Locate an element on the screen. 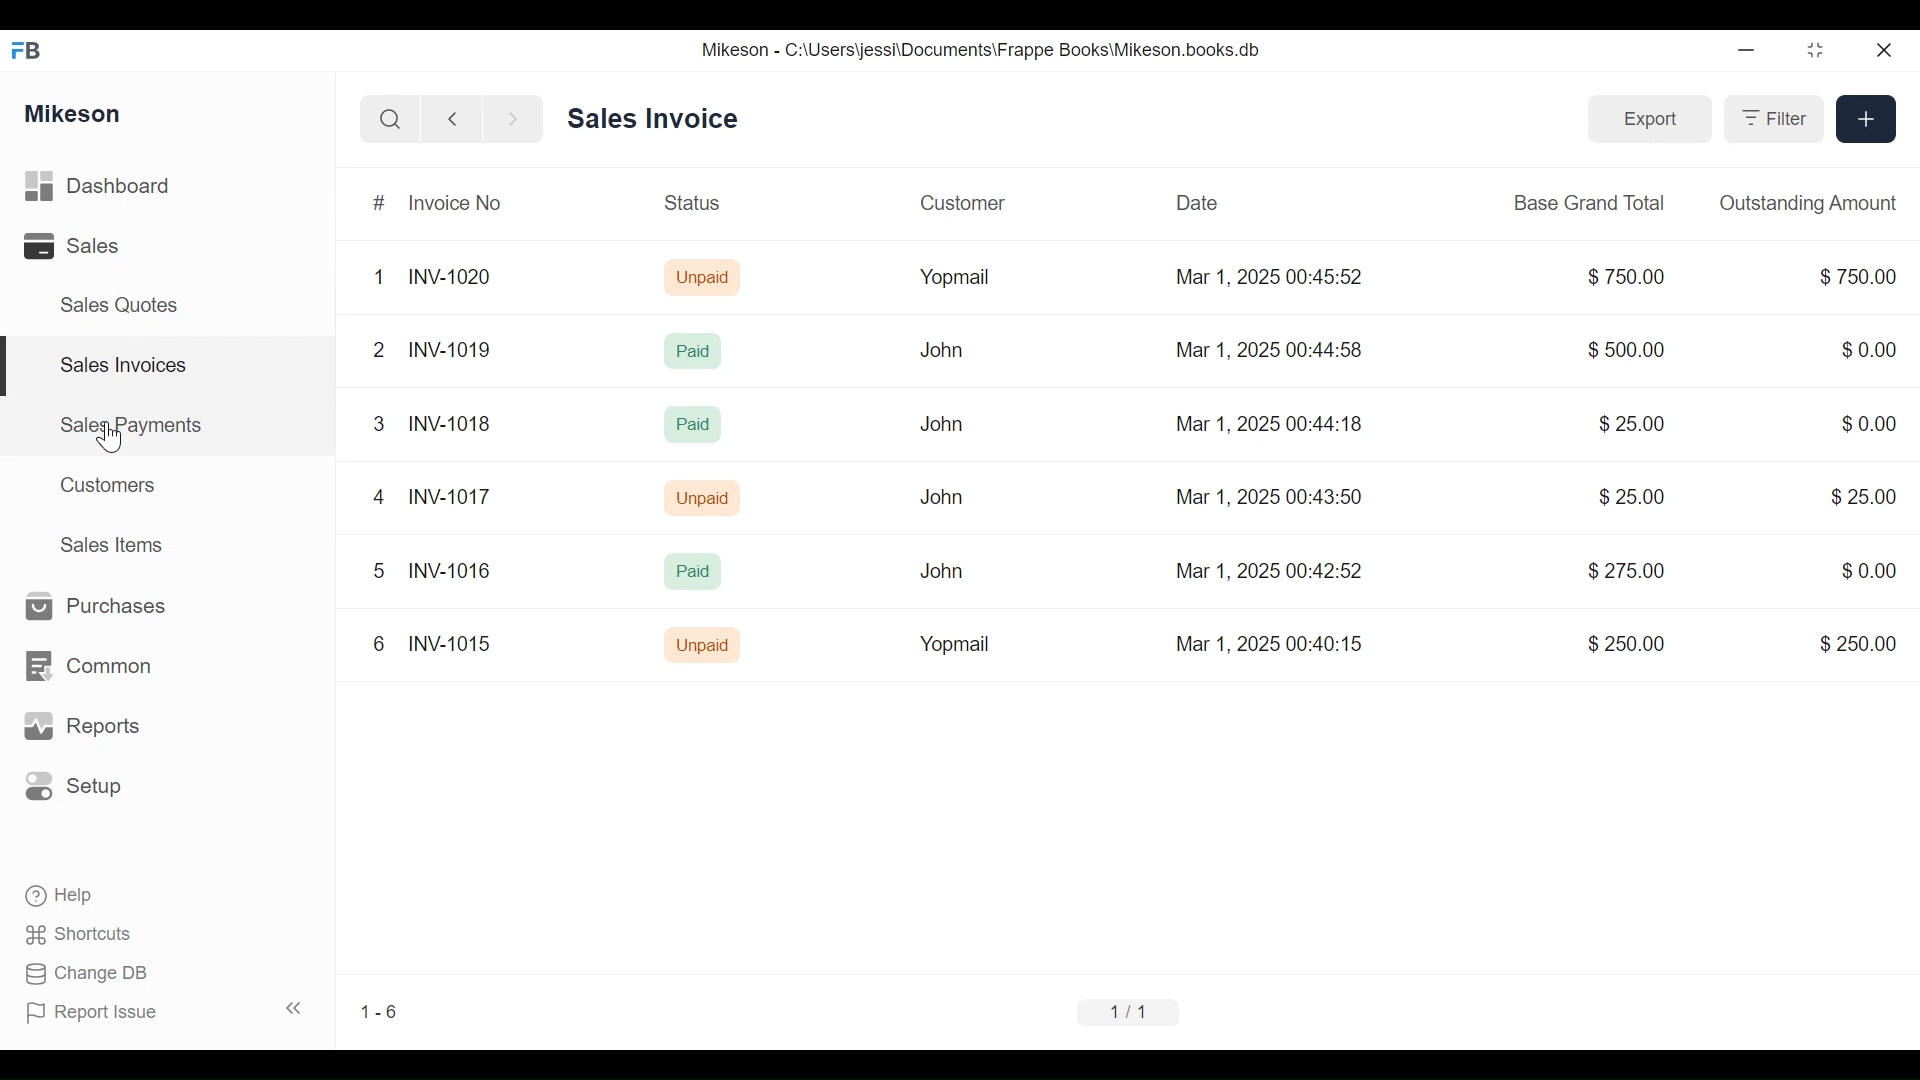 The width and height of the screenshot is (1920, 1080). Status is located at coordinates (699, 206).